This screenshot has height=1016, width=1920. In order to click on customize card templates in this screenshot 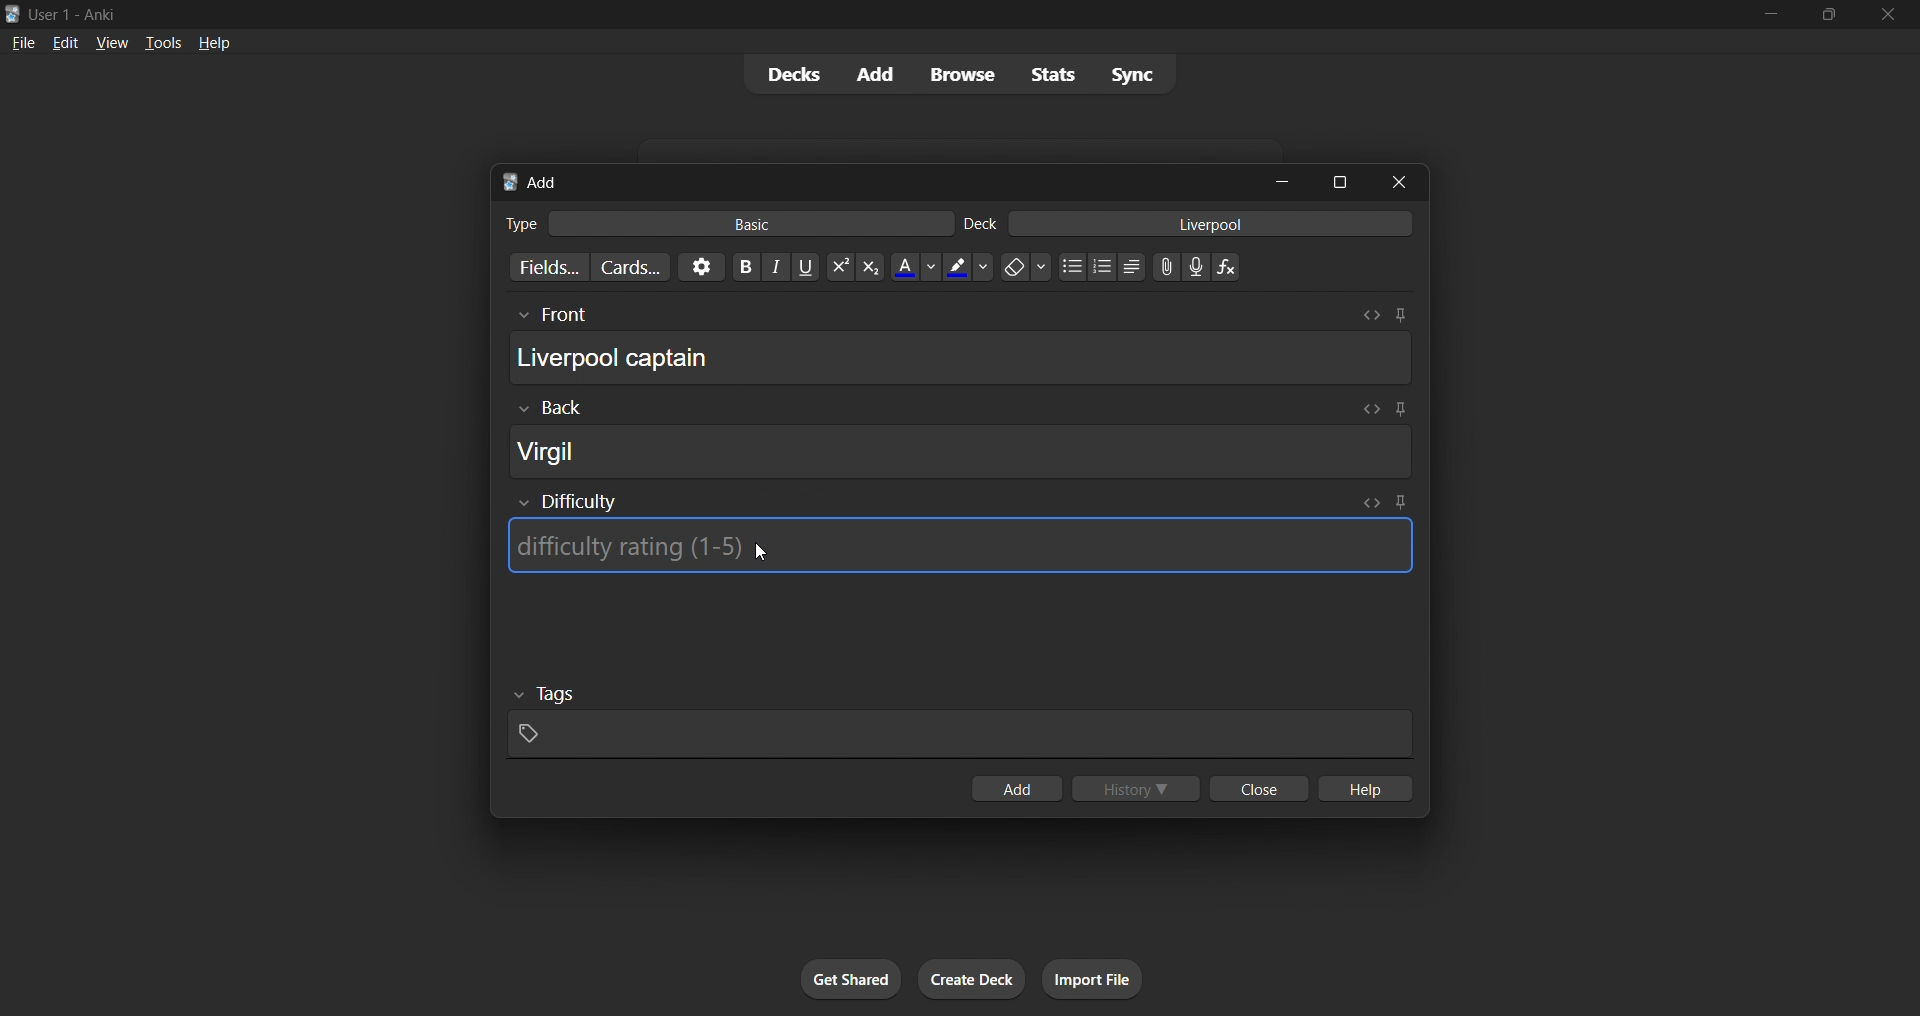, I will do `click(630, 268)`.